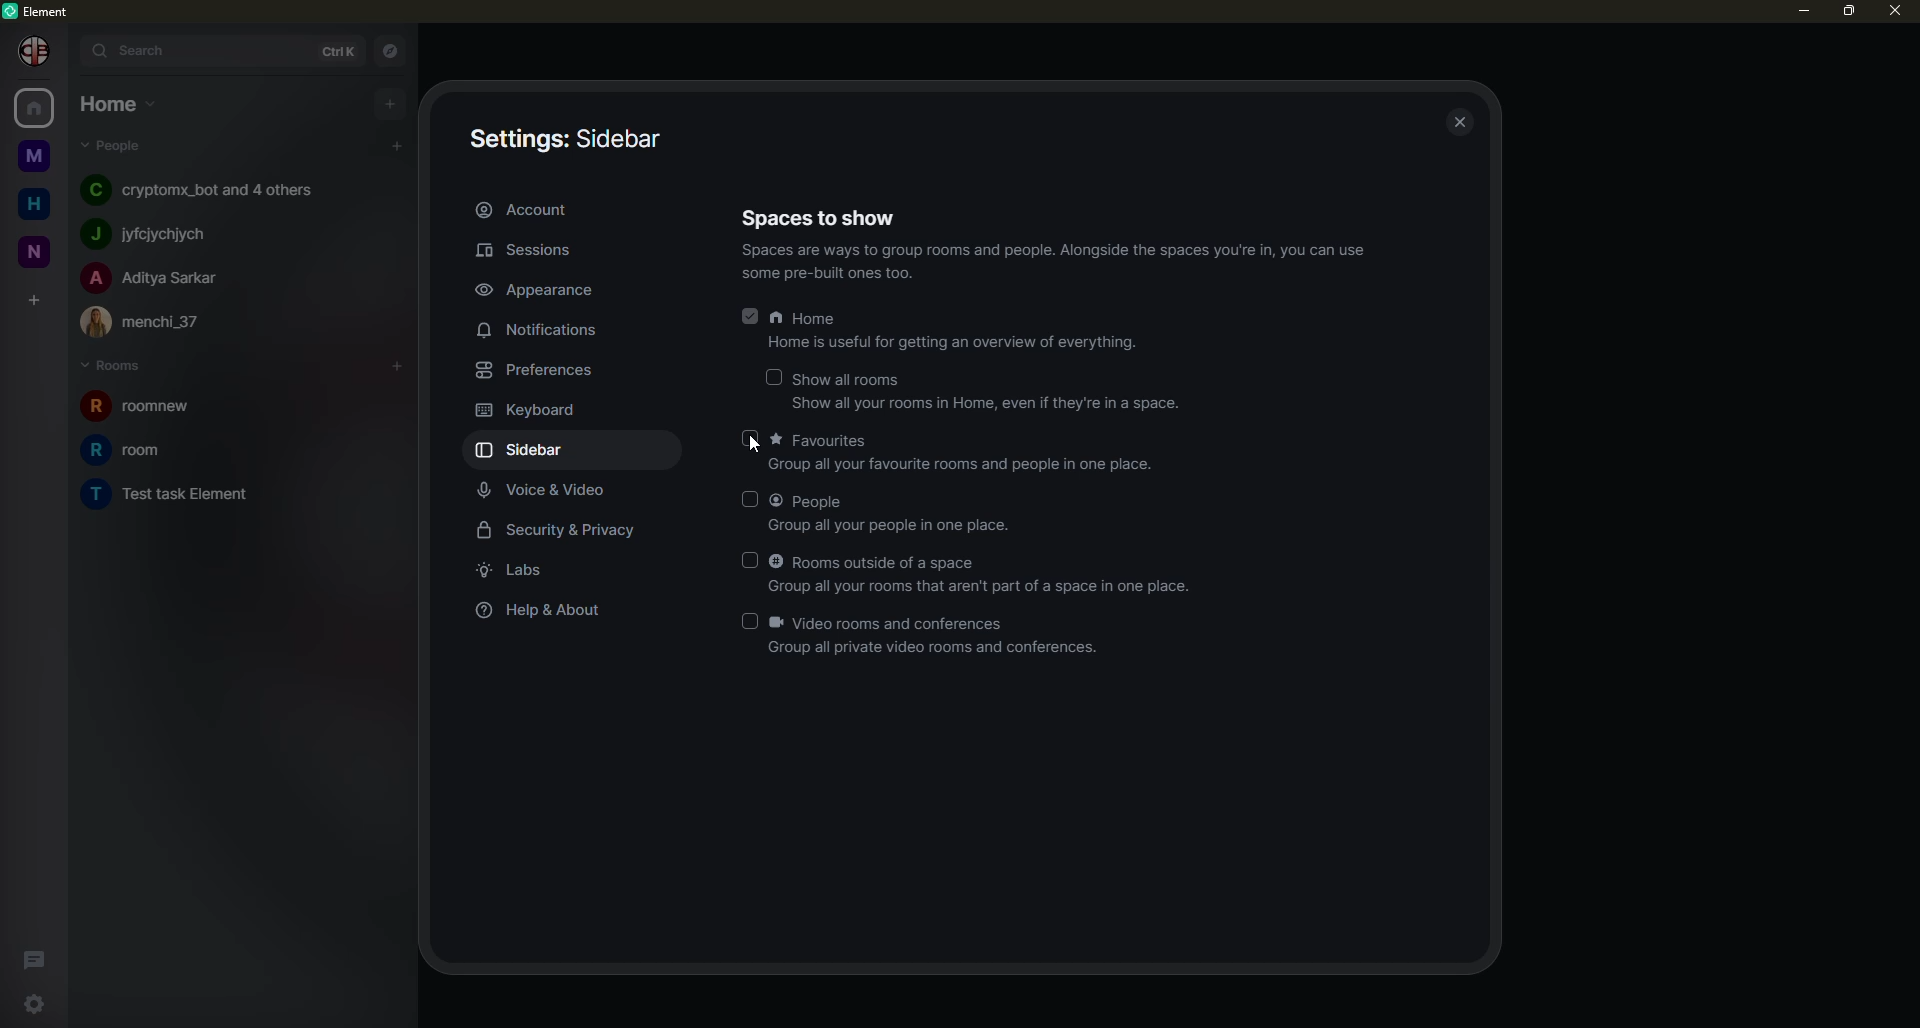  I want to click on room, so click(195, 496).